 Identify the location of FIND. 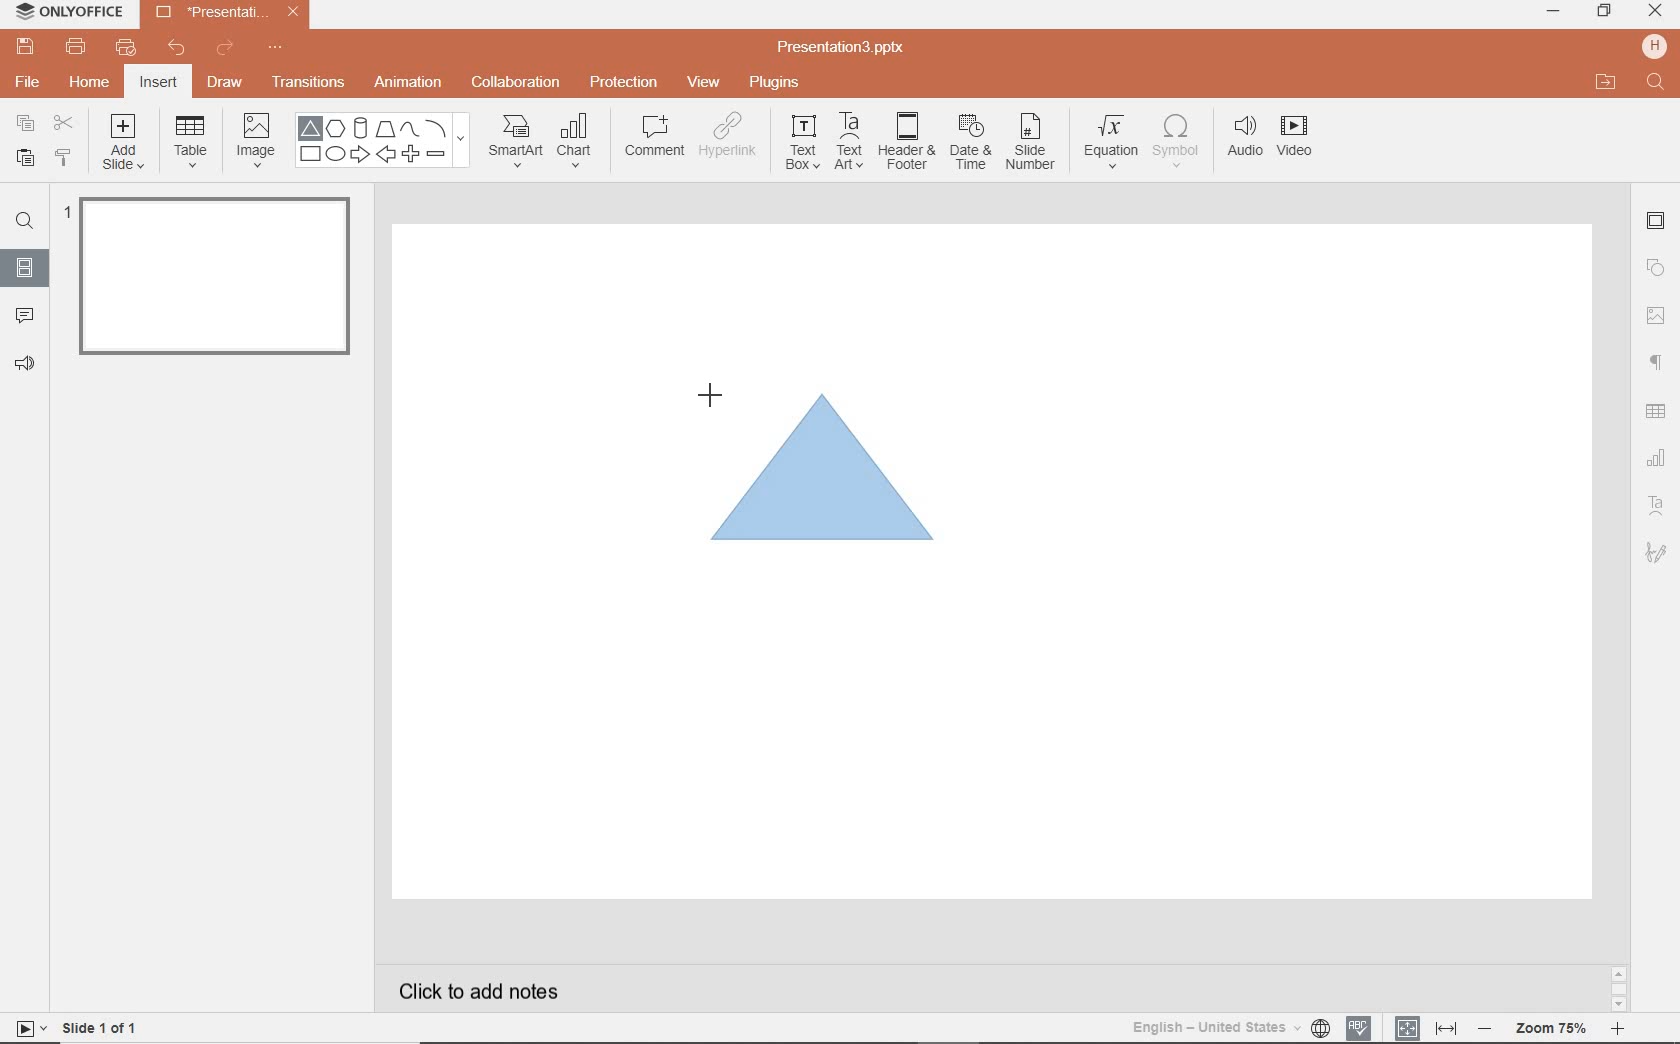
(24, 224).